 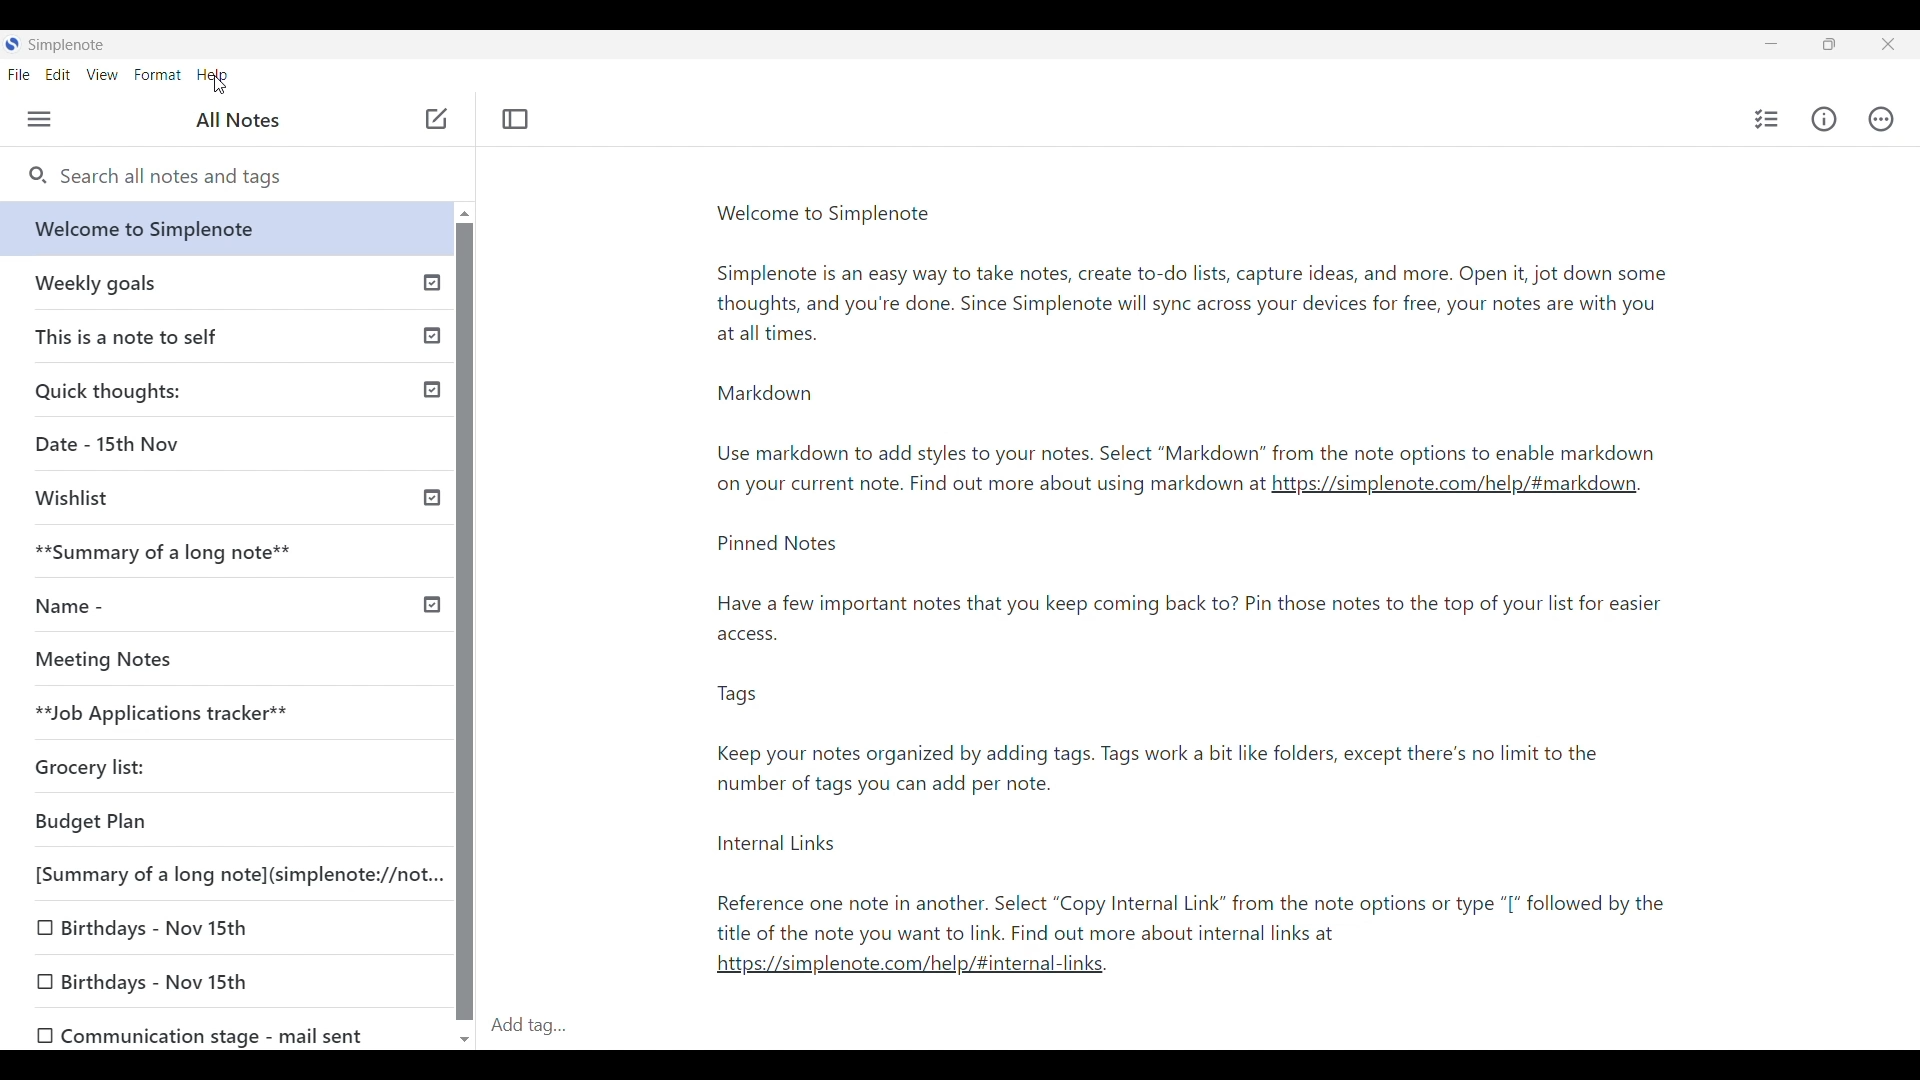 I want to click on Close interface, so click(x=1888, y=43).